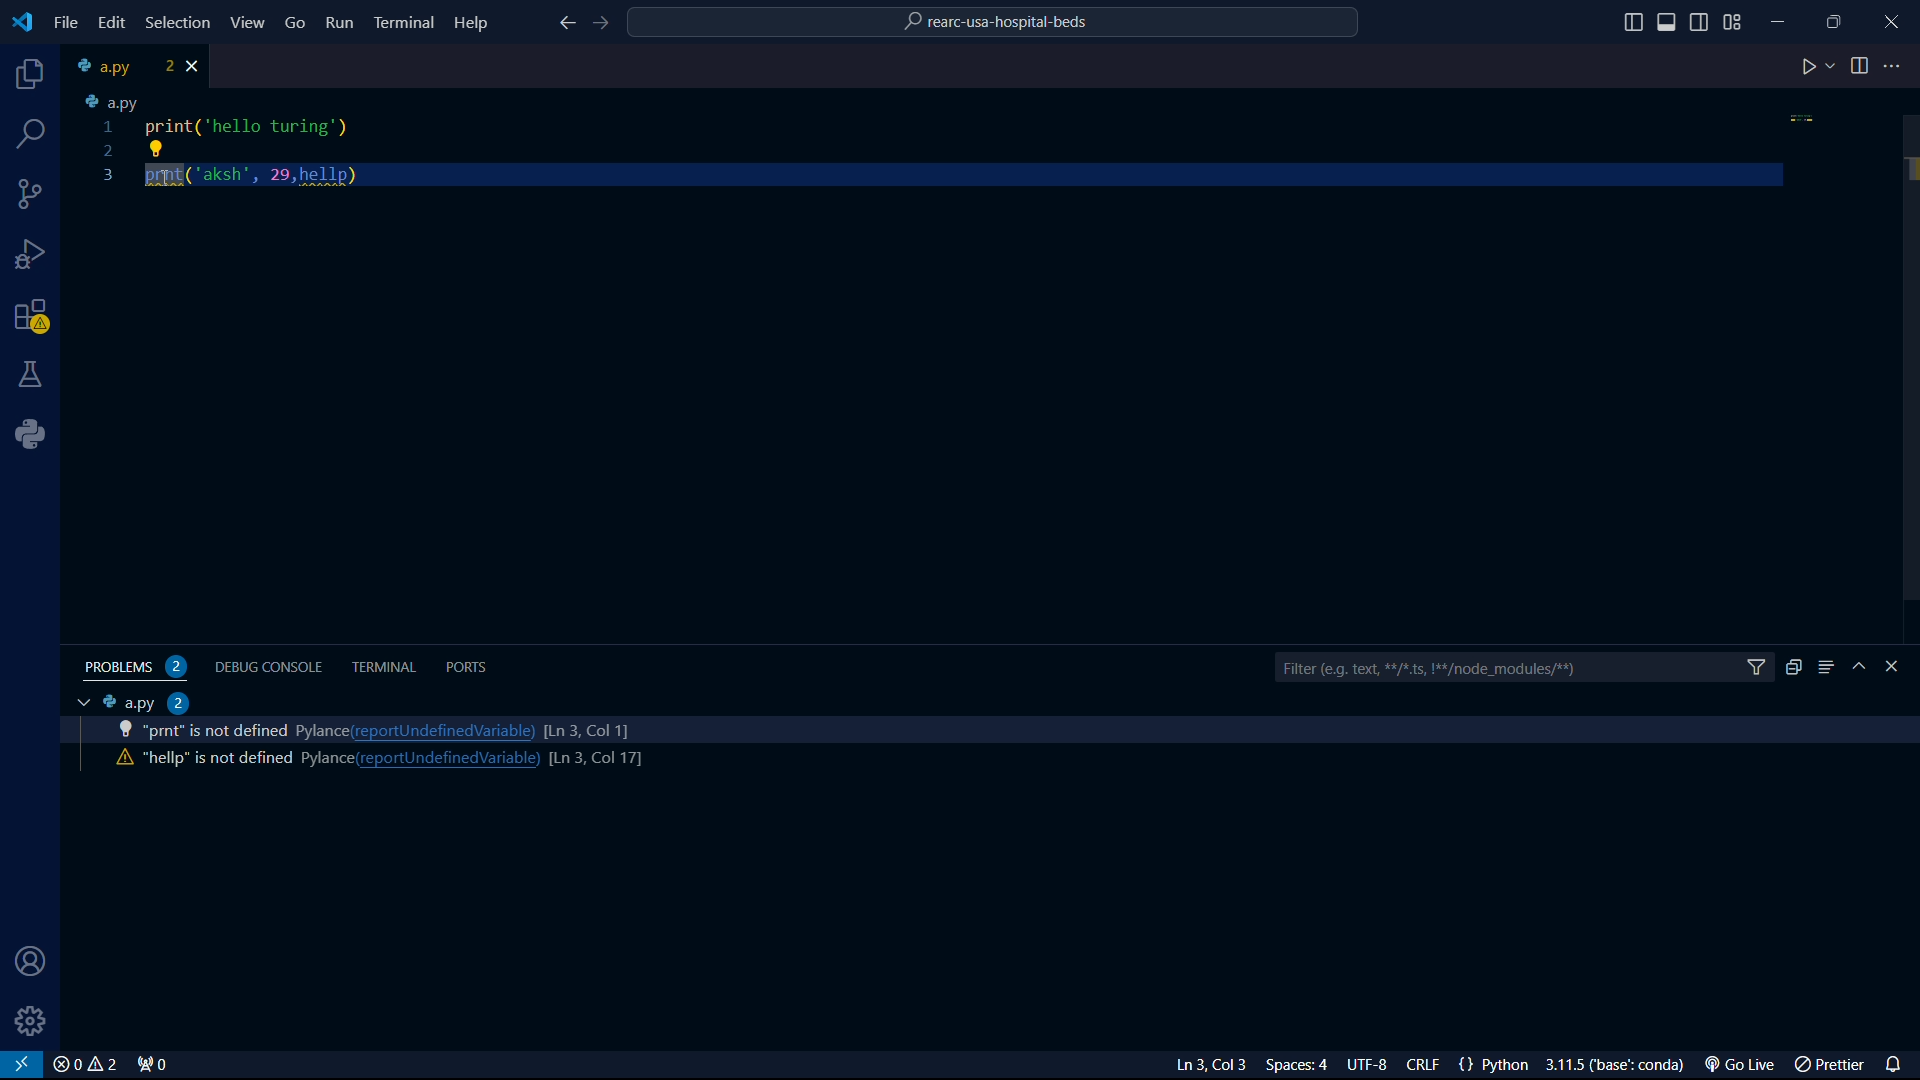 The image size is (1920, 1080). What do you see at coordinates (594, 759) in the screenshot?
I see `line count` at bounding box center [594, 759].